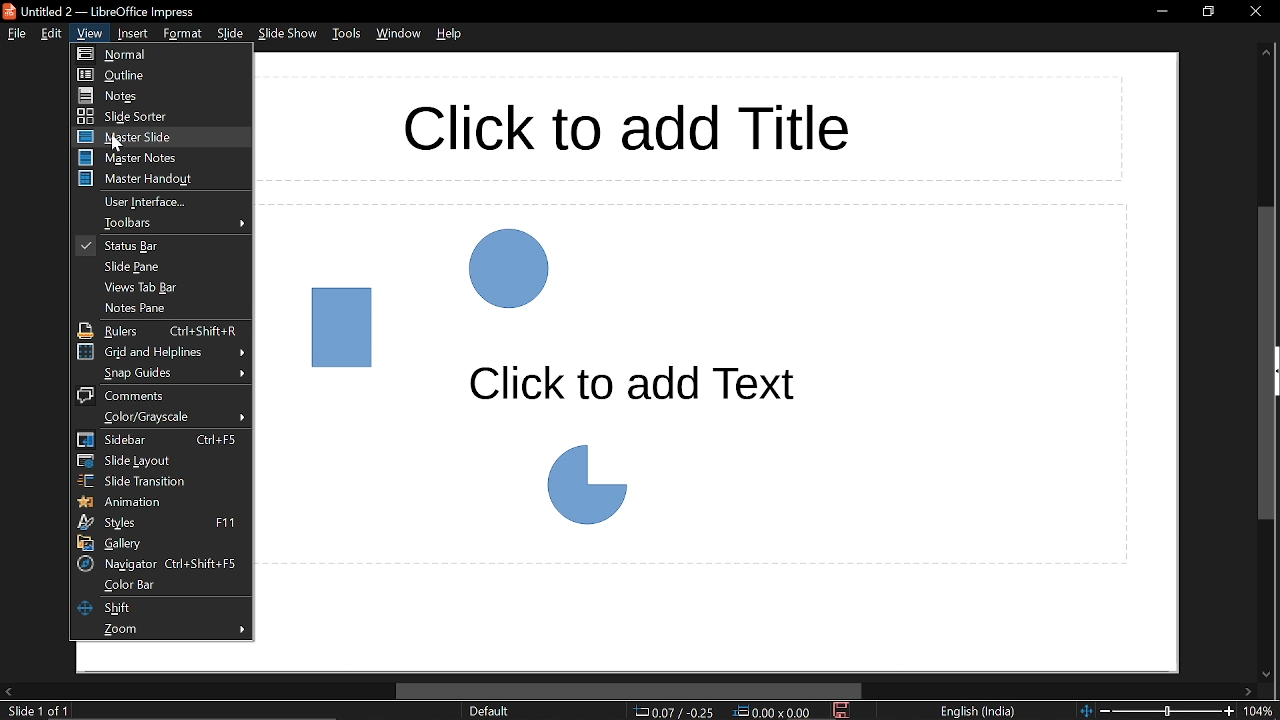  What do you see at coordinates (158, 563) in the screenshot?
I see `Navigator` at bounding box center [158, 563].